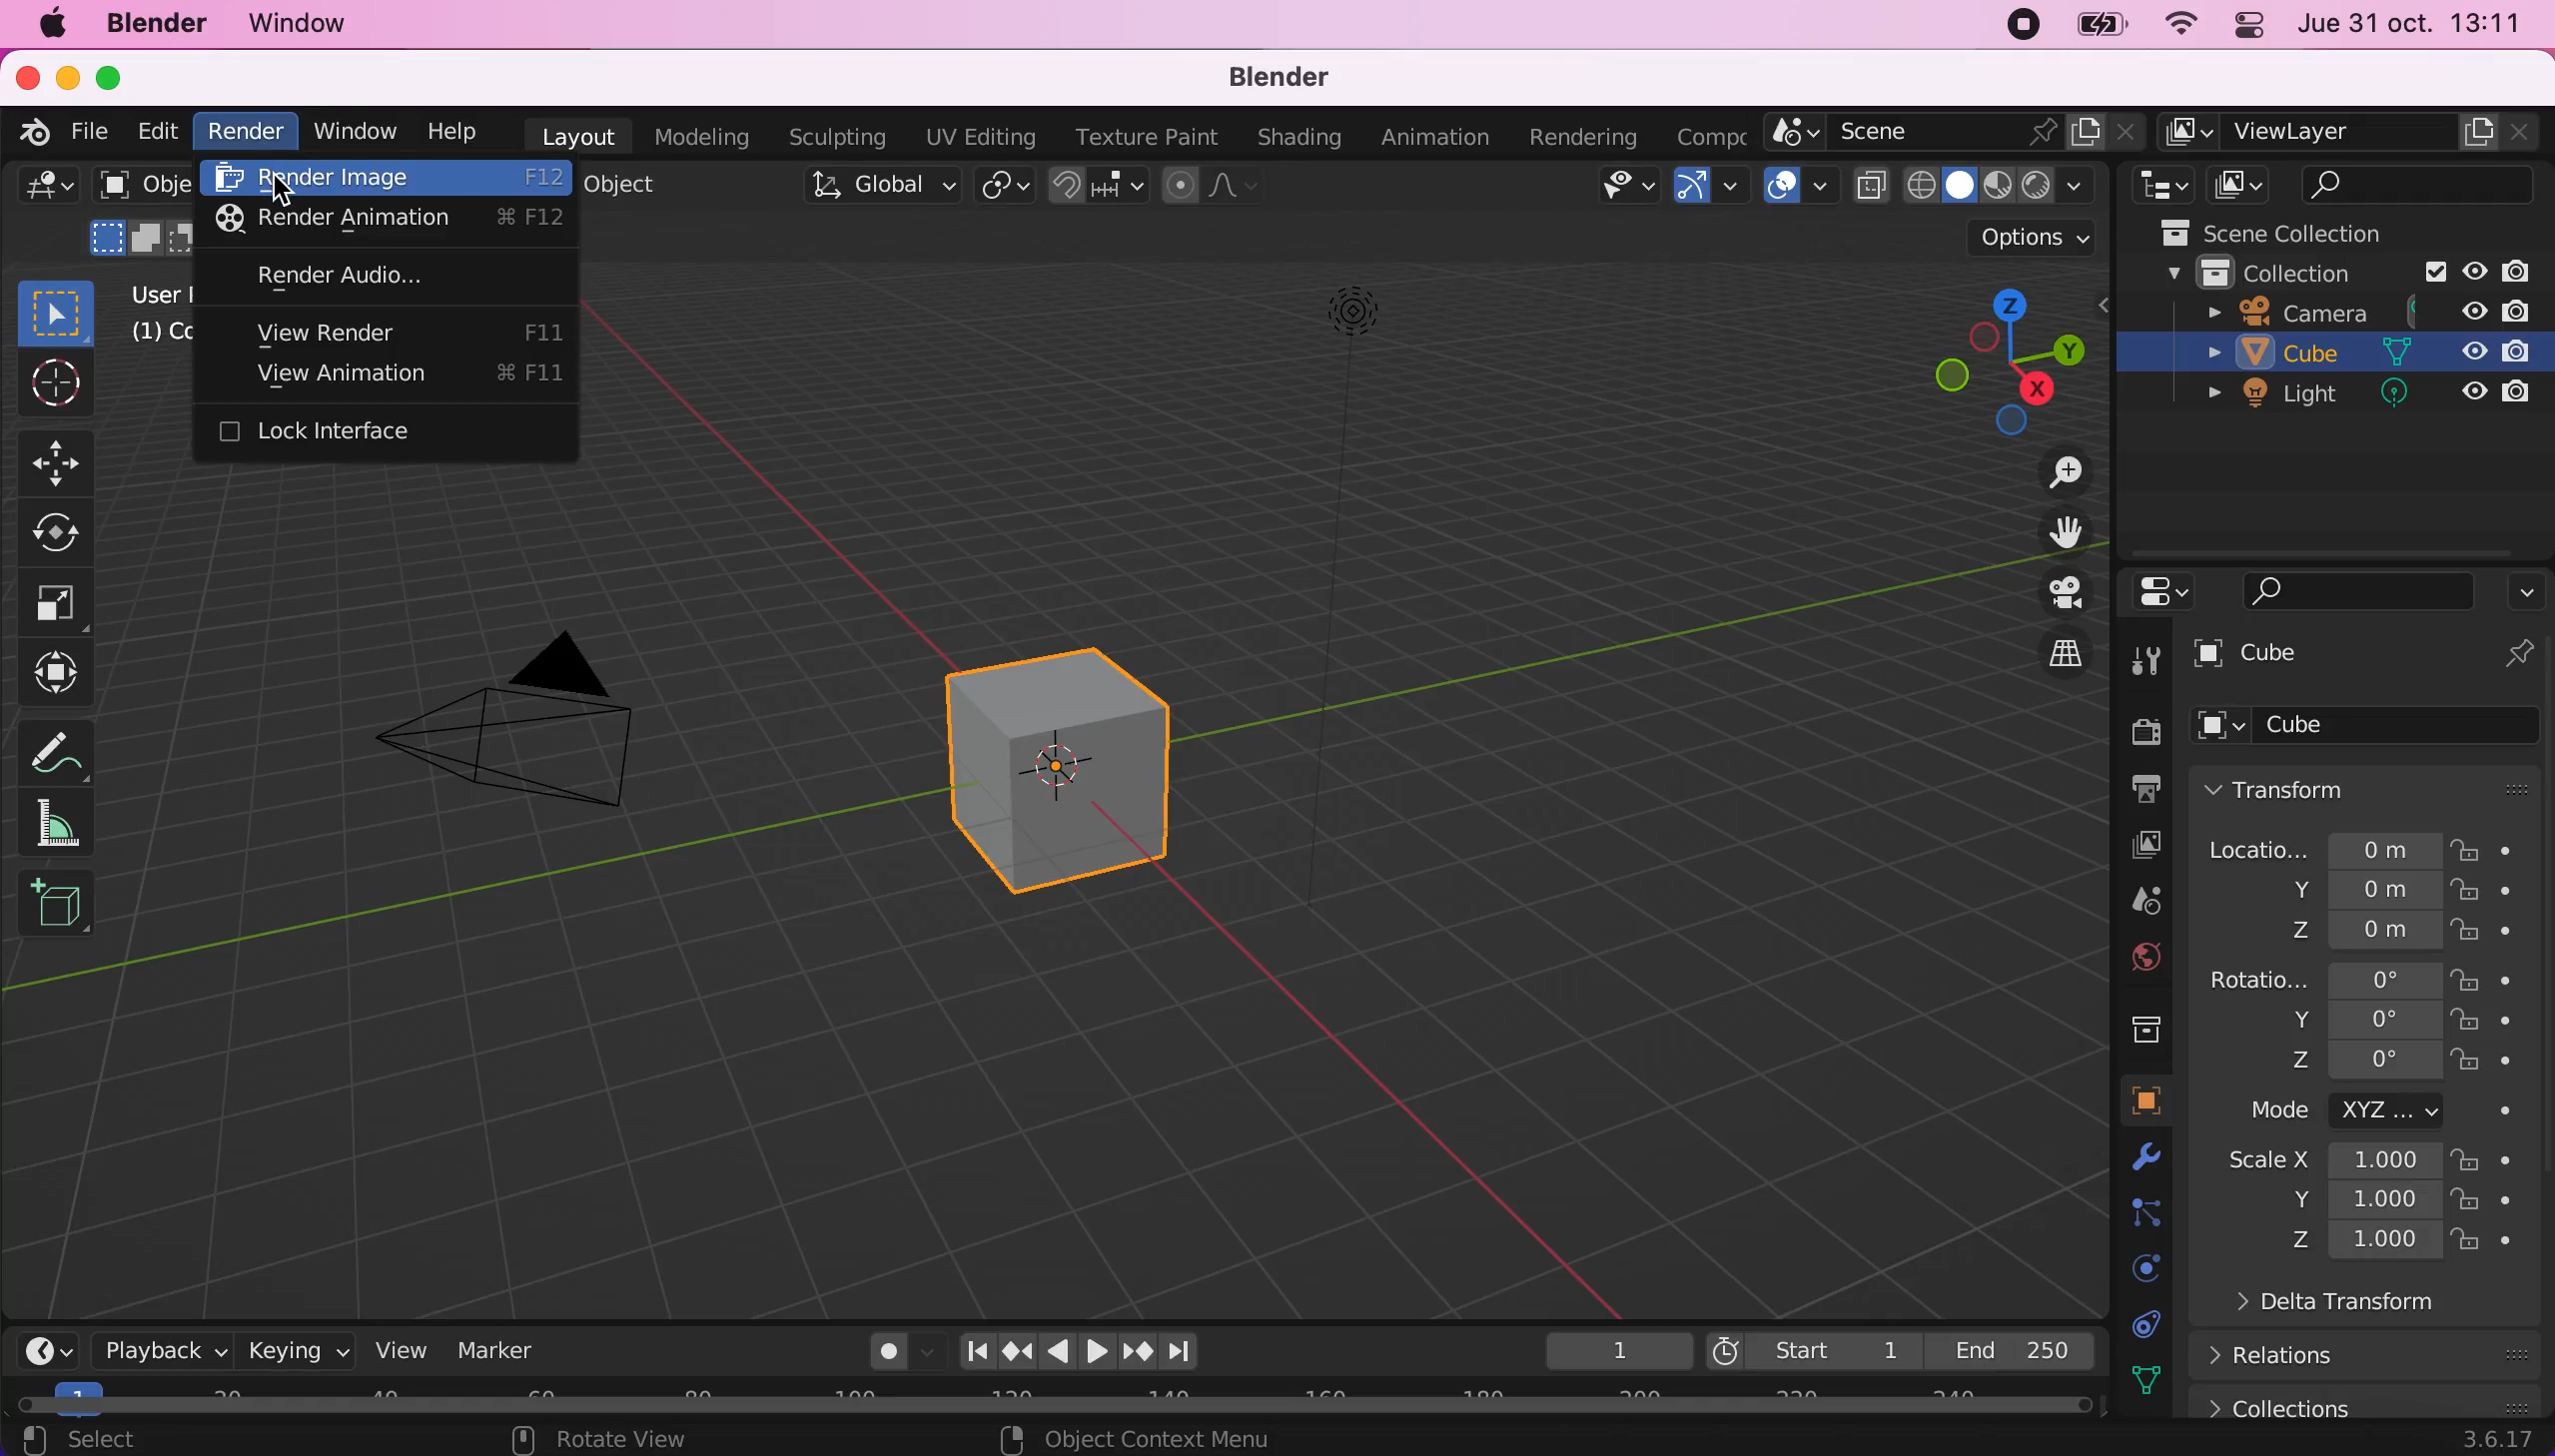 The image size is (2555, 1456). I want to click on Jump to previous keyframe, so click(1015, 1348).